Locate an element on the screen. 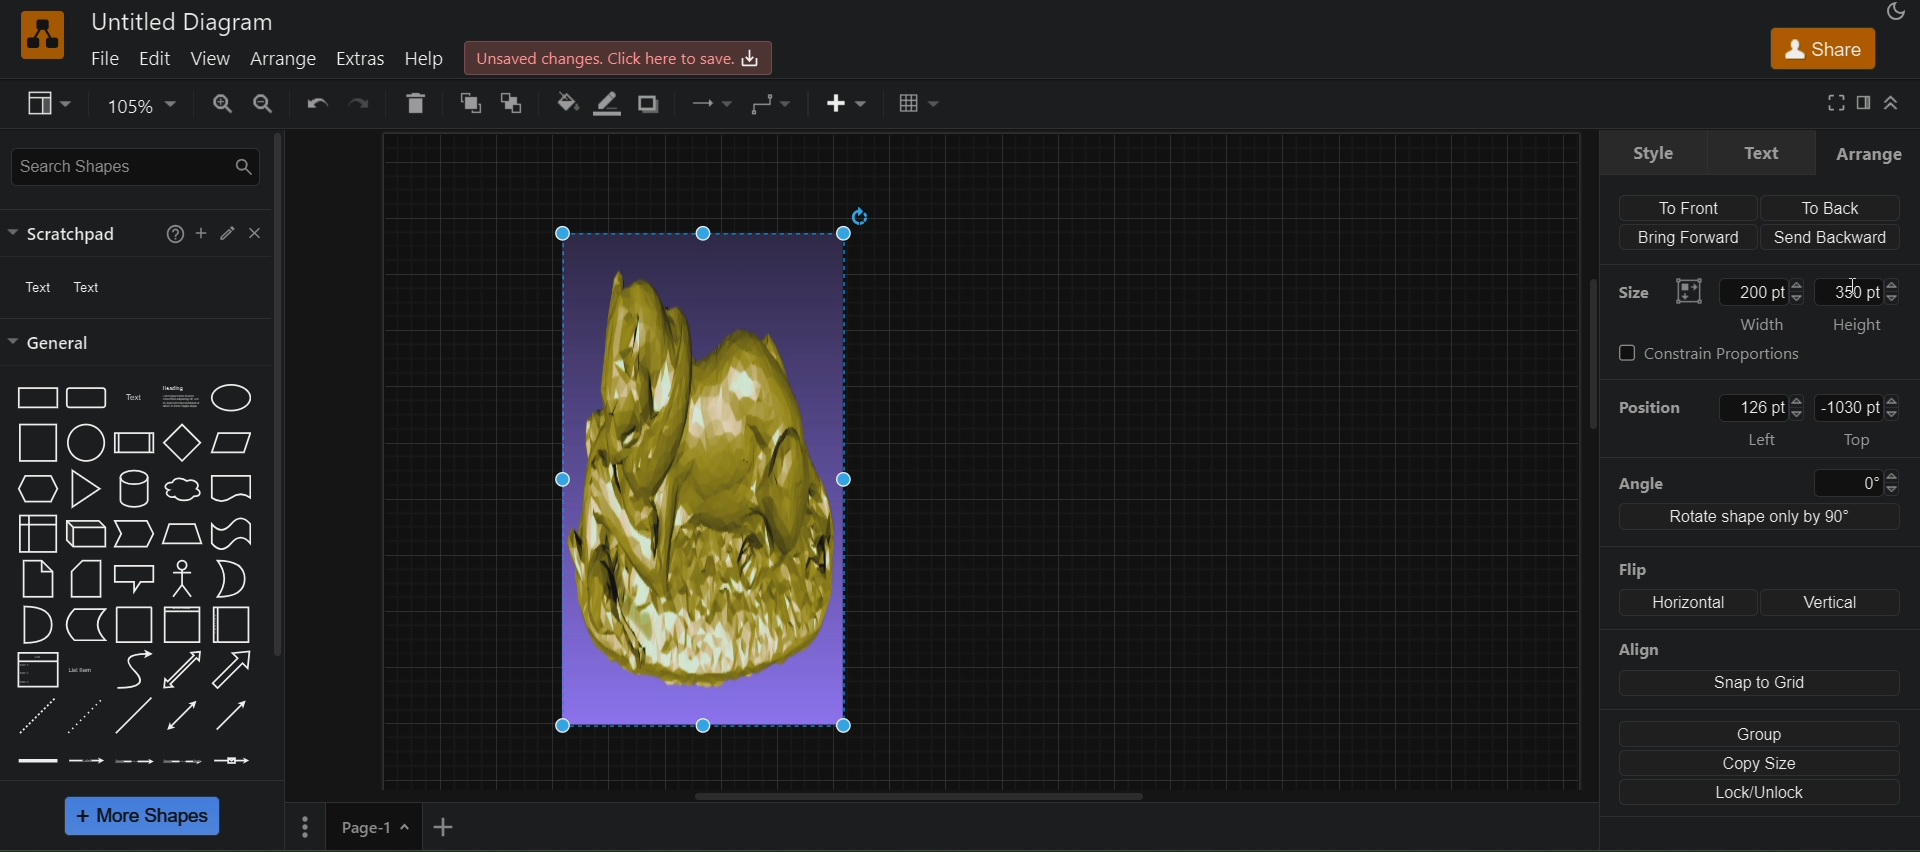 The image size is (1920, 852). logo is located at coordinates (40, 35).